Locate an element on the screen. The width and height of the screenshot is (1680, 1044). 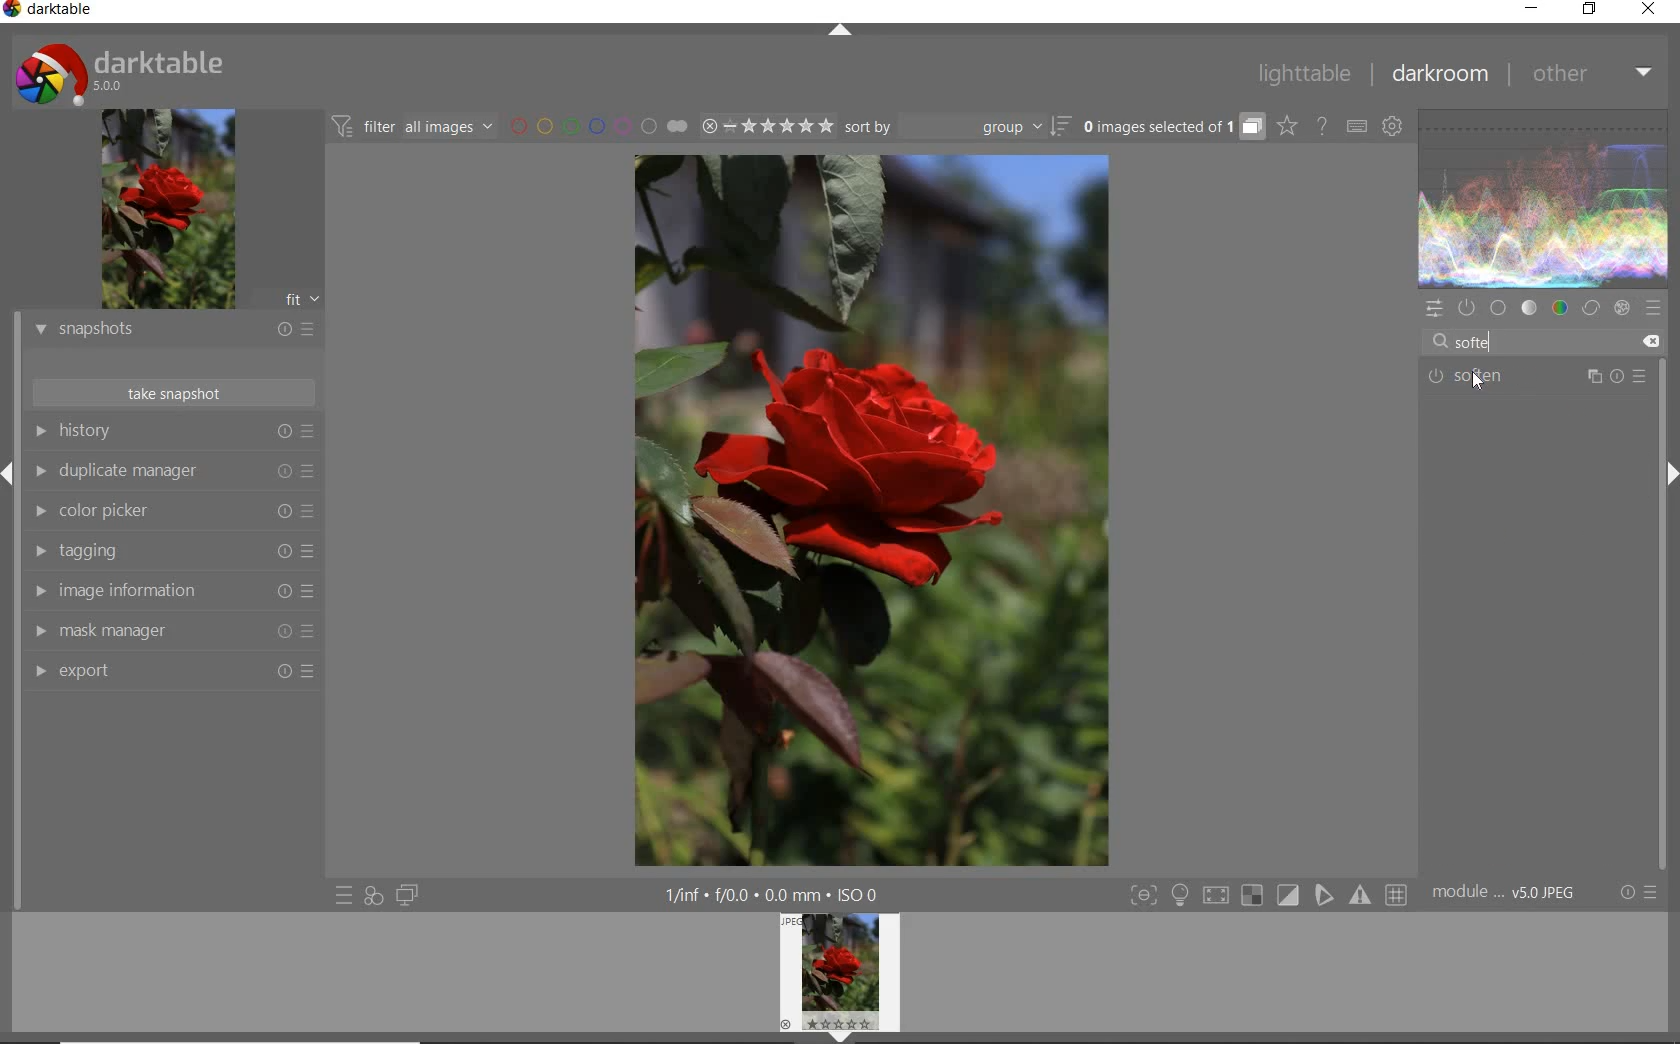
delete is located at coordinates (1652, 341).